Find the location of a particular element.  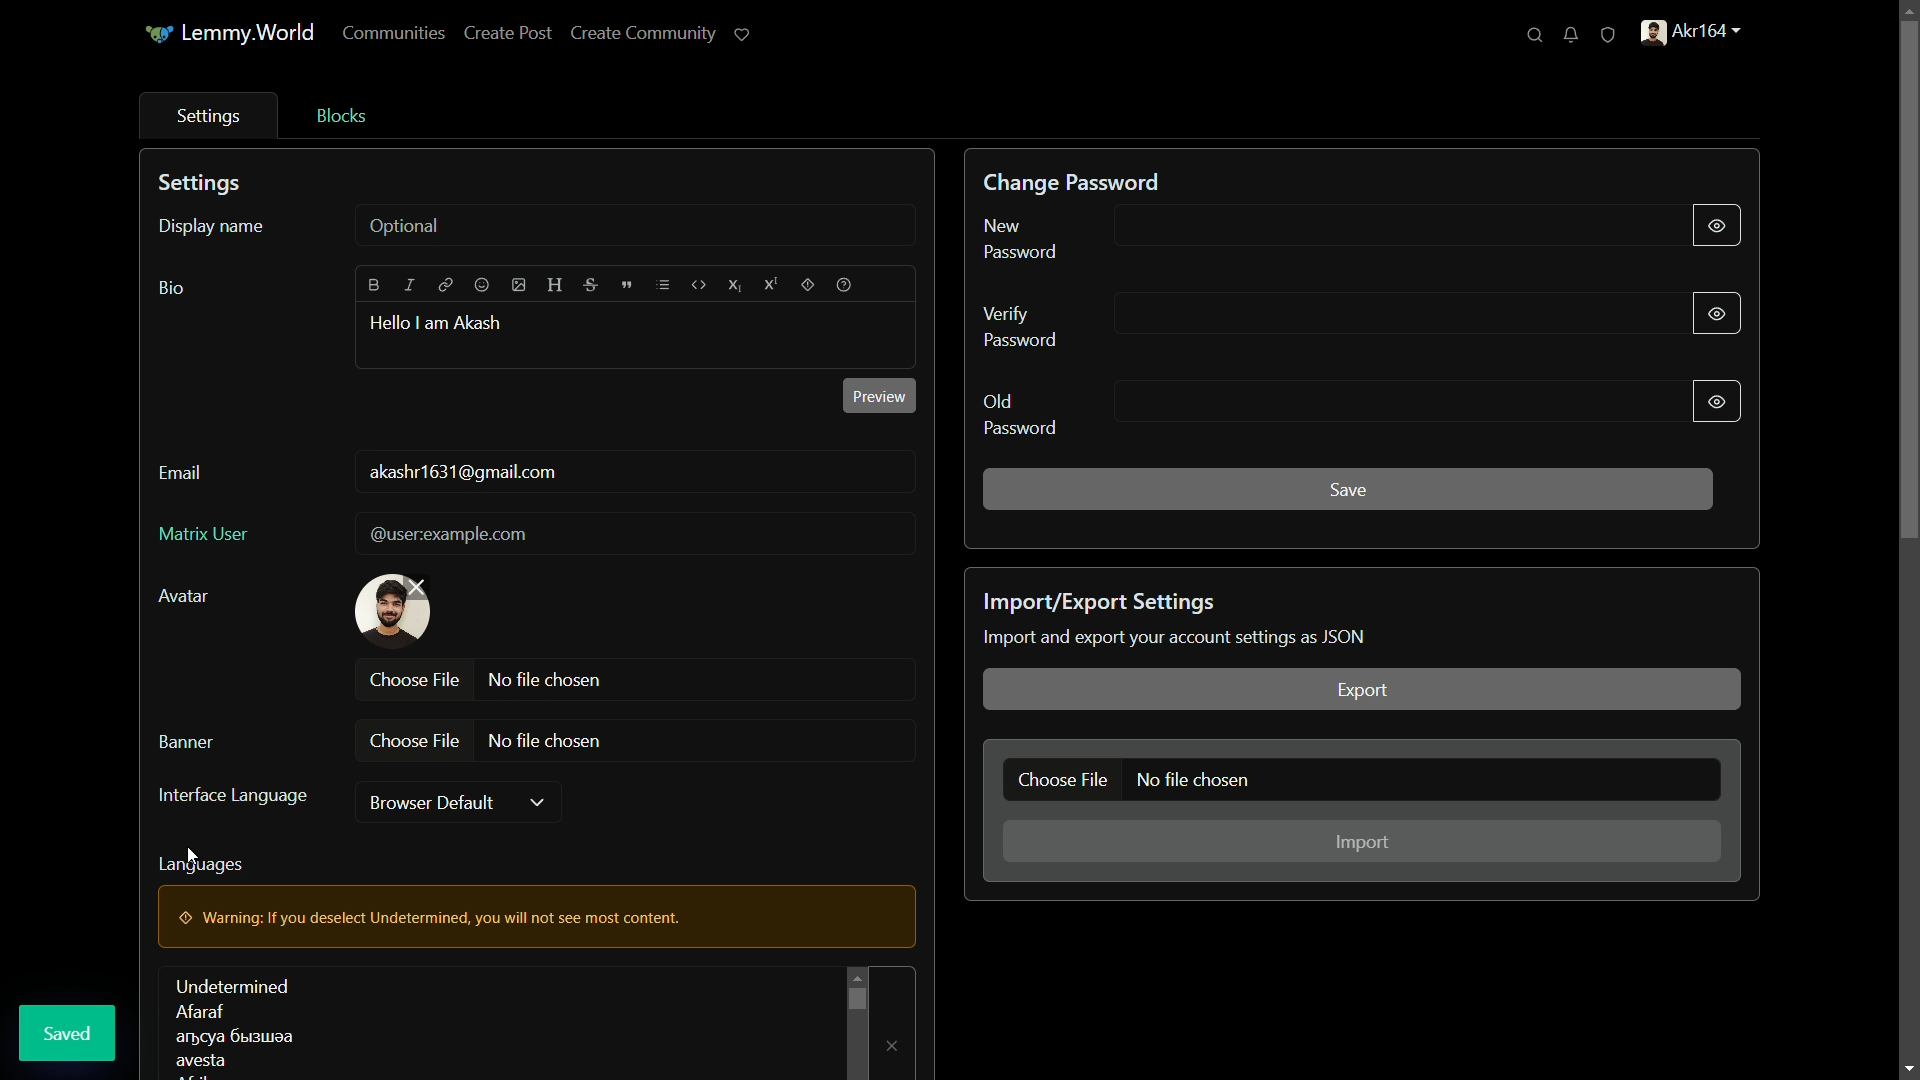

italic is located at coordinates (409, 285).